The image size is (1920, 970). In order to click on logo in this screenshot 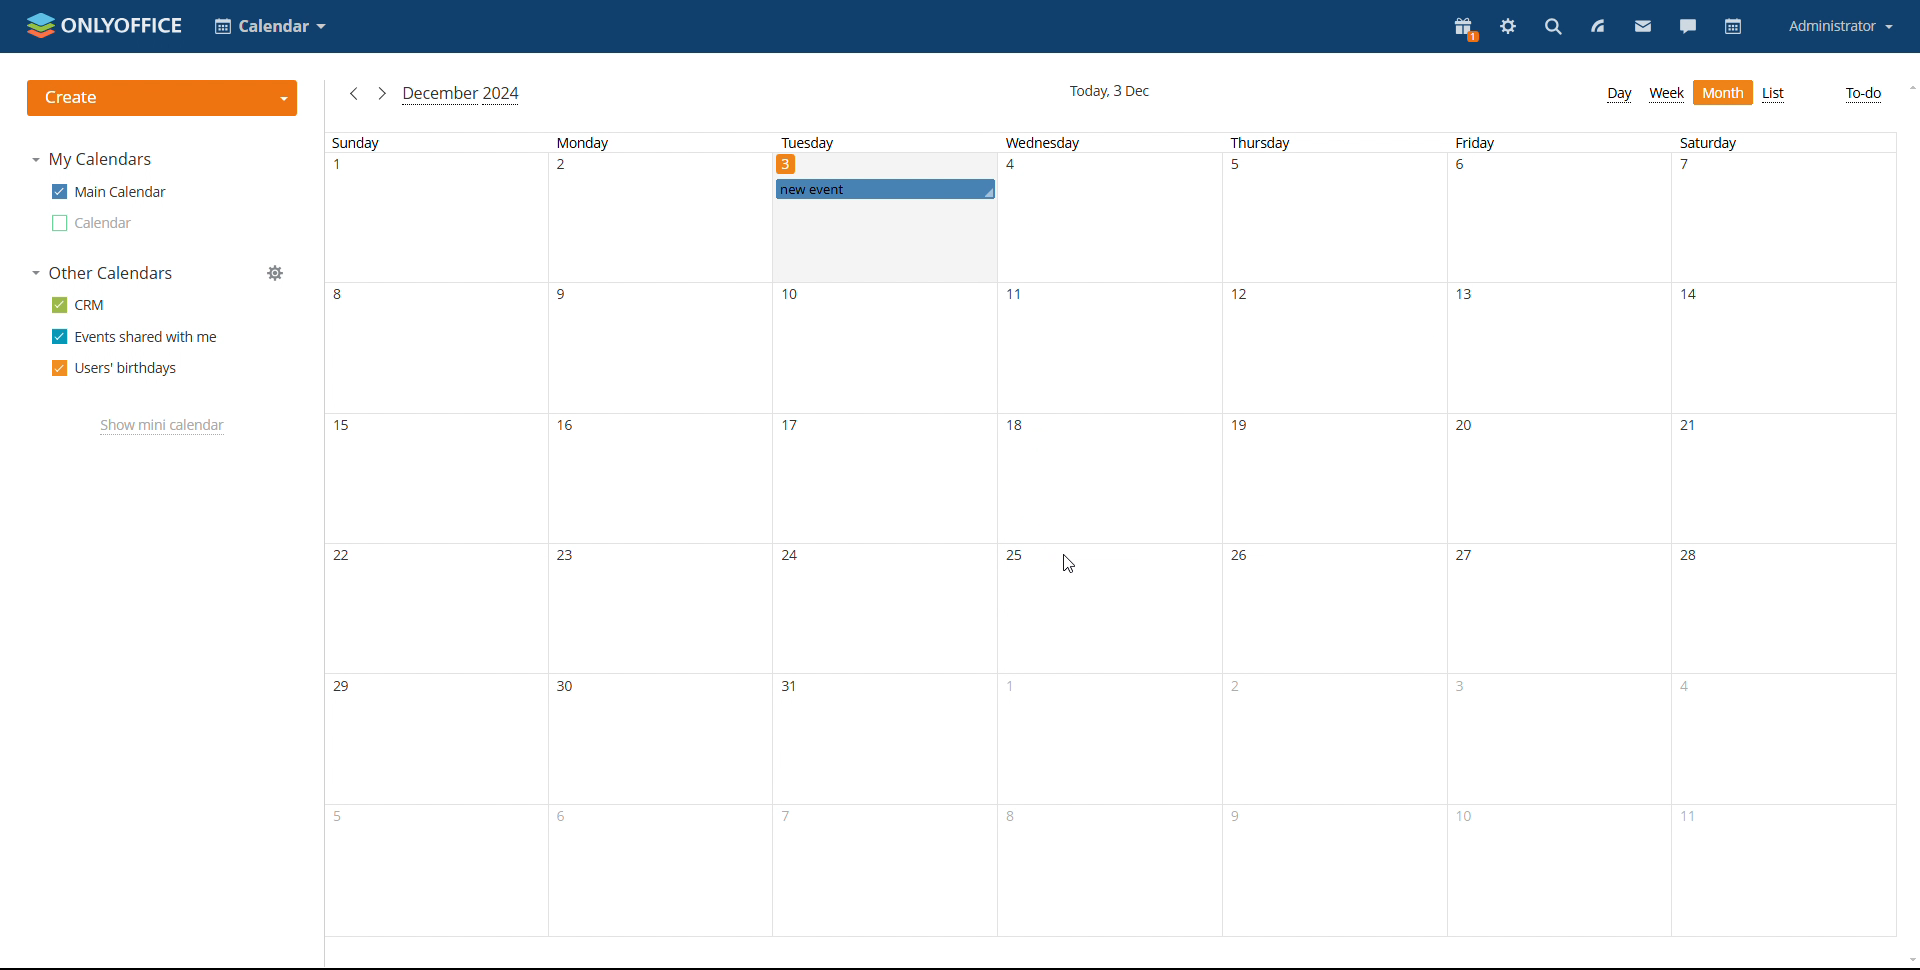, I will do `click(105, 25)`.